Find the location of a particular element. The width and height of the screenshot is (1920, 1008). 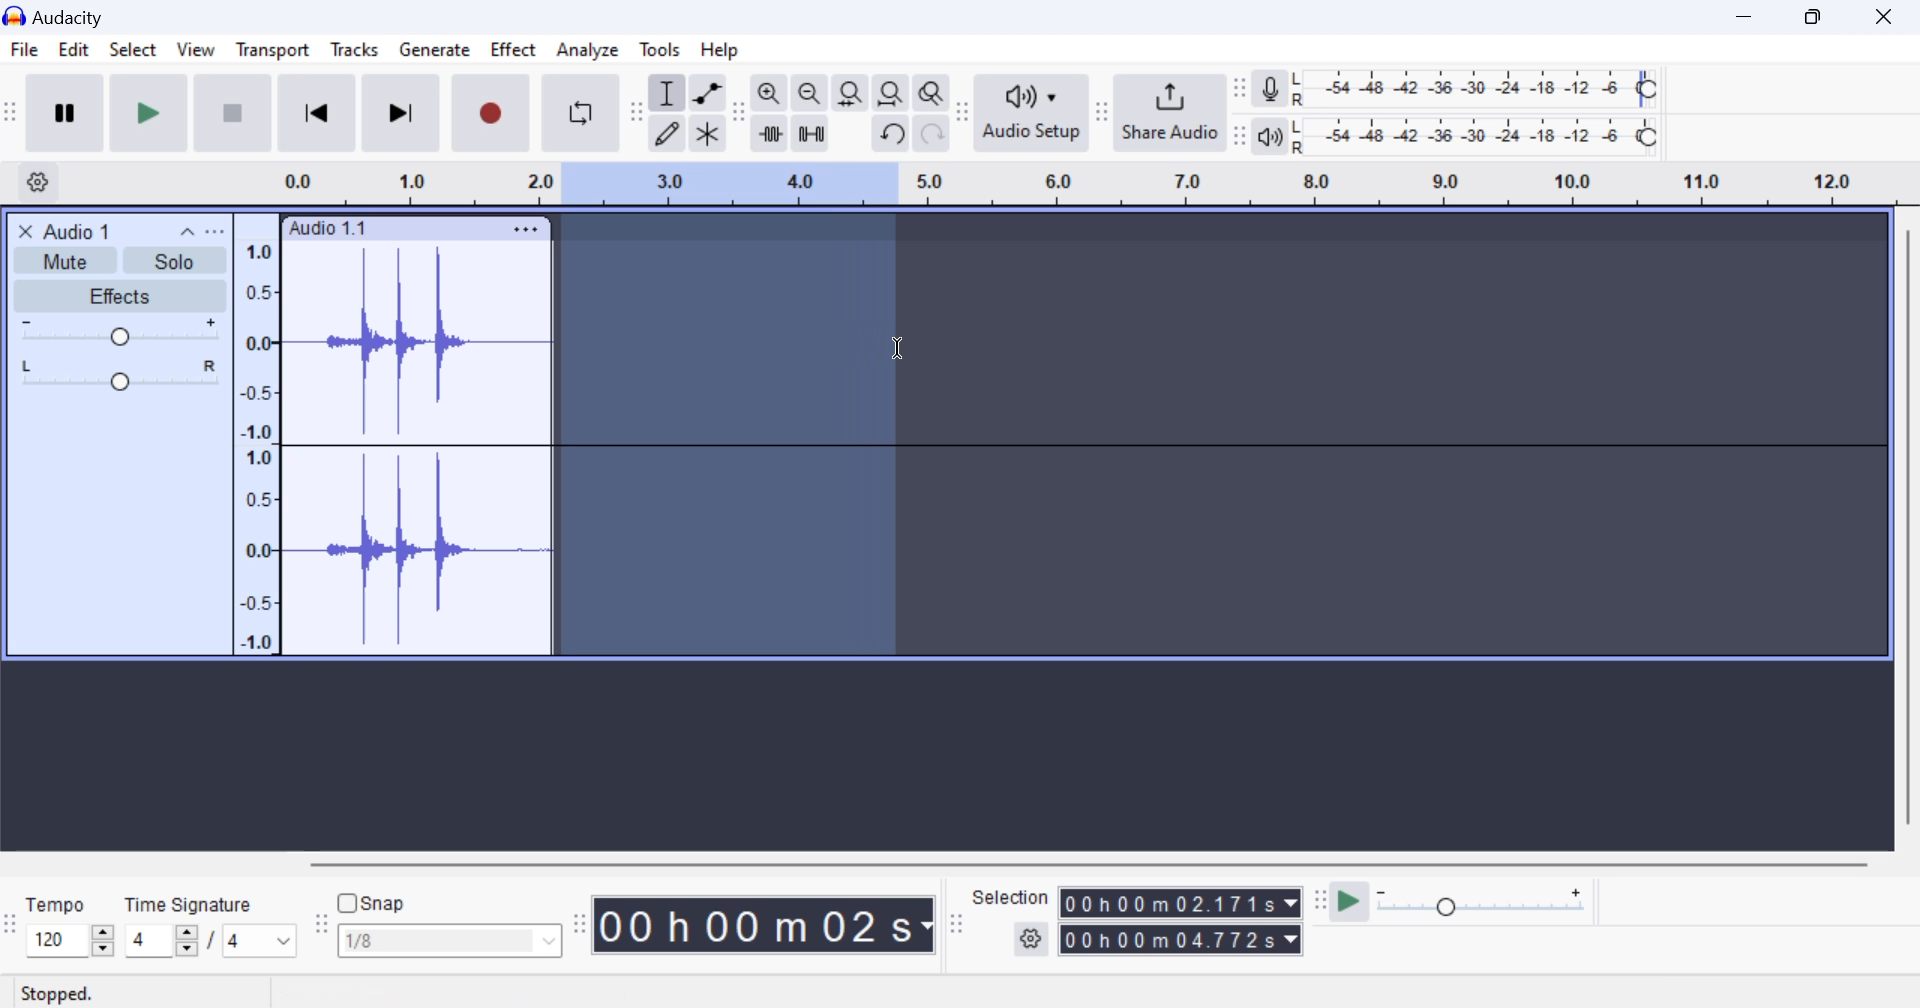

Change position of respective level is located at coordinates (1241, 112).